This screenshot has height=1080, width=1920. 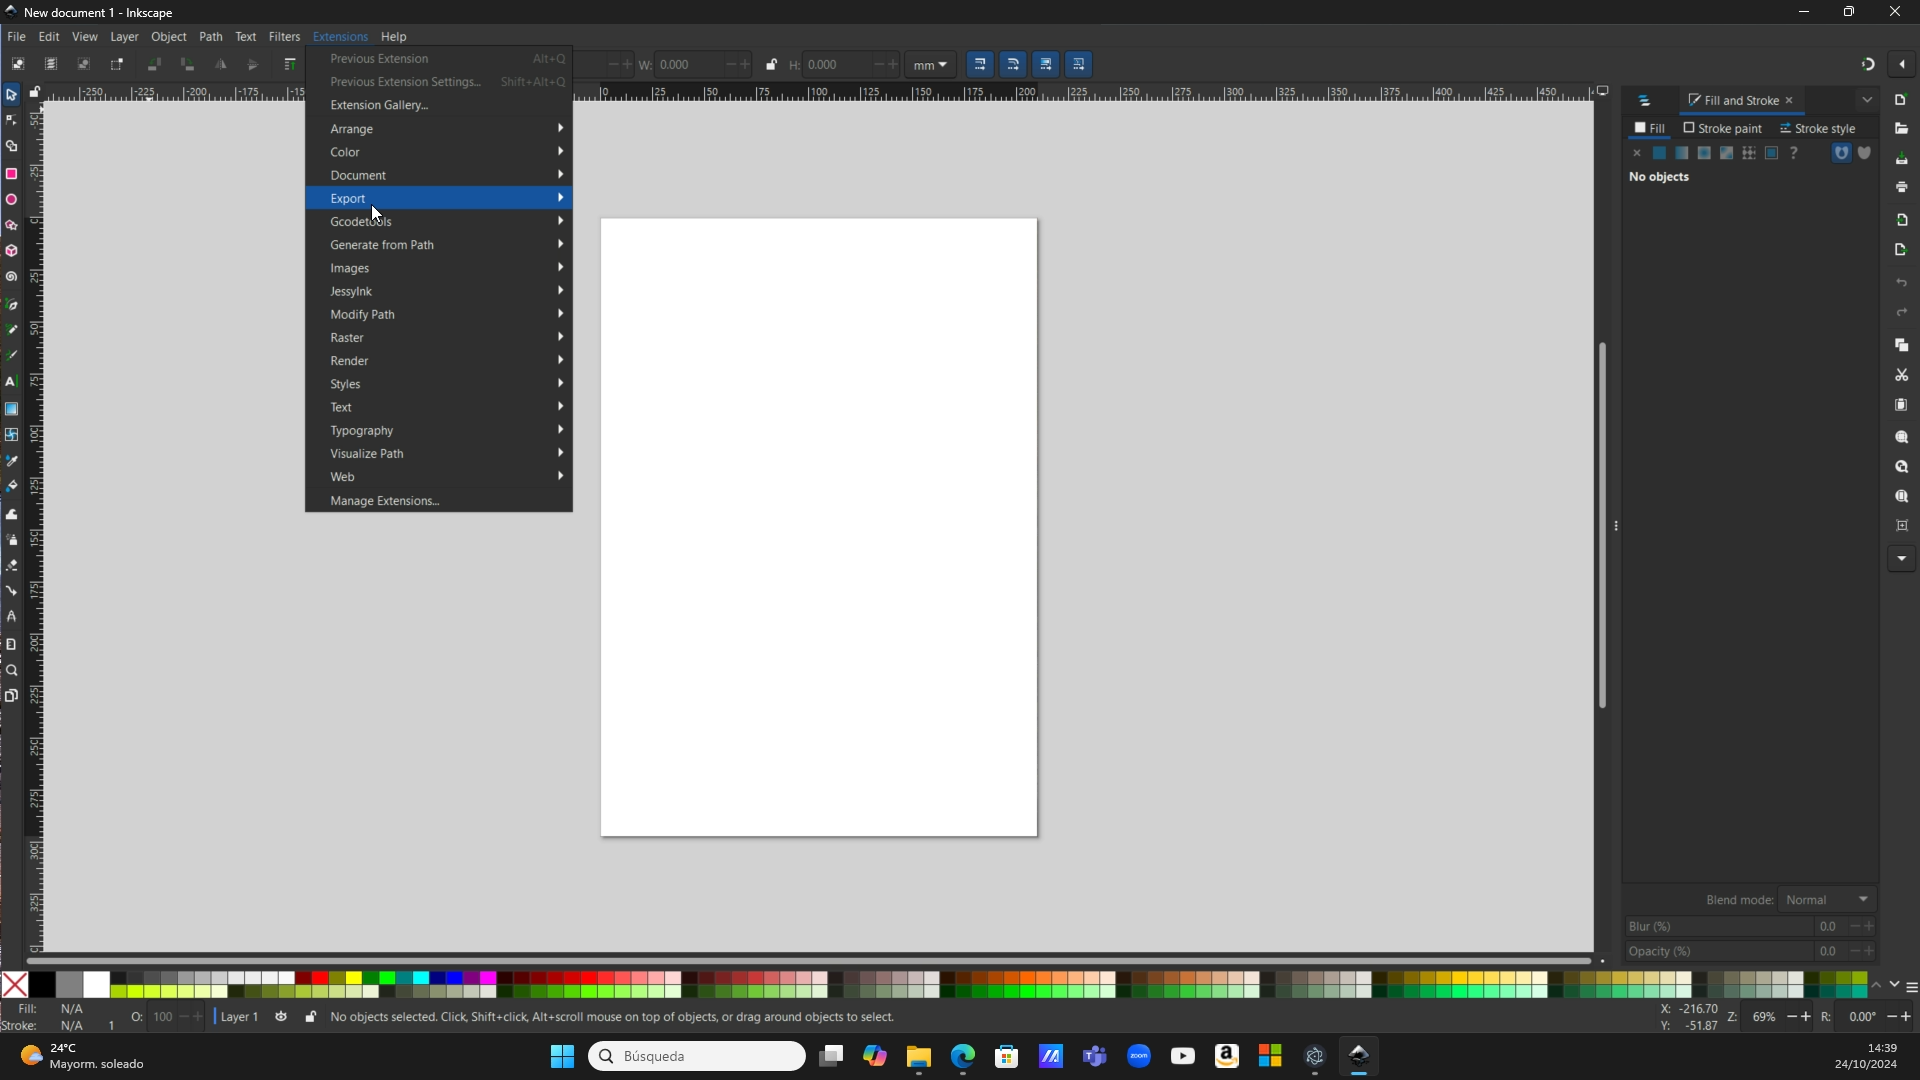 I want to click on lock/unlock, so click(x=40, y=91).